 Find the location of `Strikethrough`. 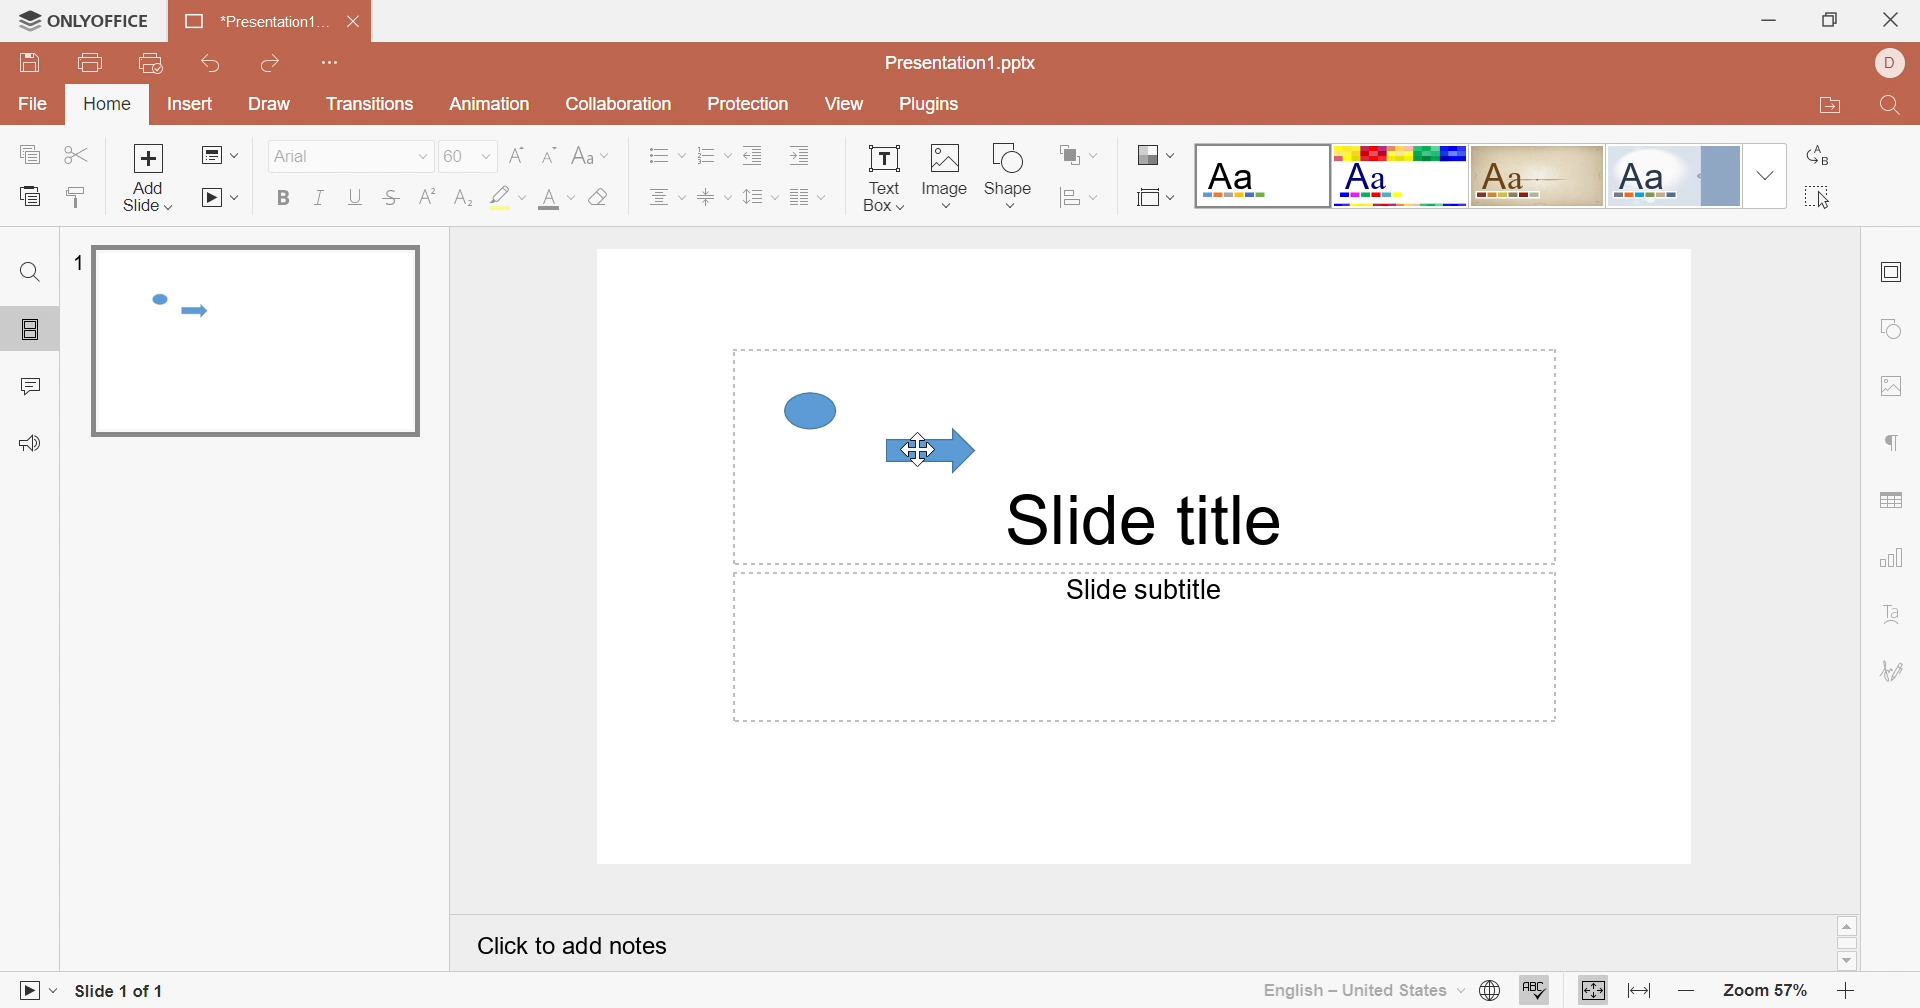

Strikethrough is located at coordinates (391, 201).